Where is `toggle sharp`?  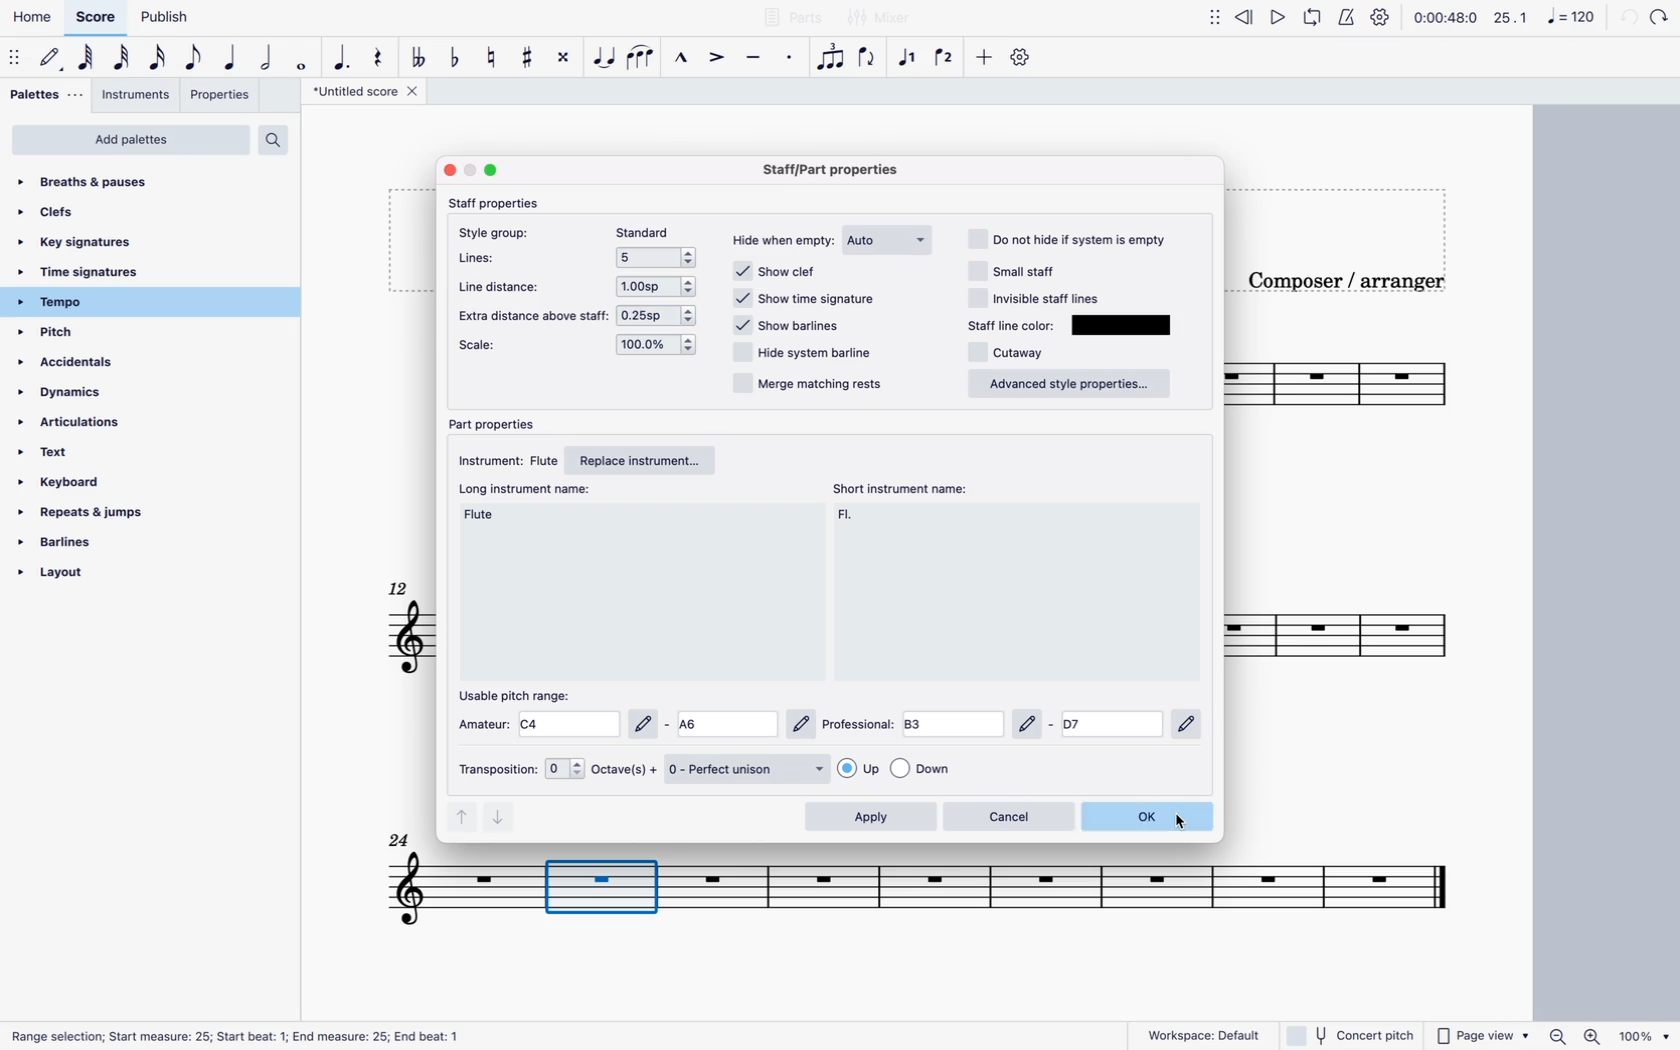 toggle sharp is located at coordinates (529, 57).